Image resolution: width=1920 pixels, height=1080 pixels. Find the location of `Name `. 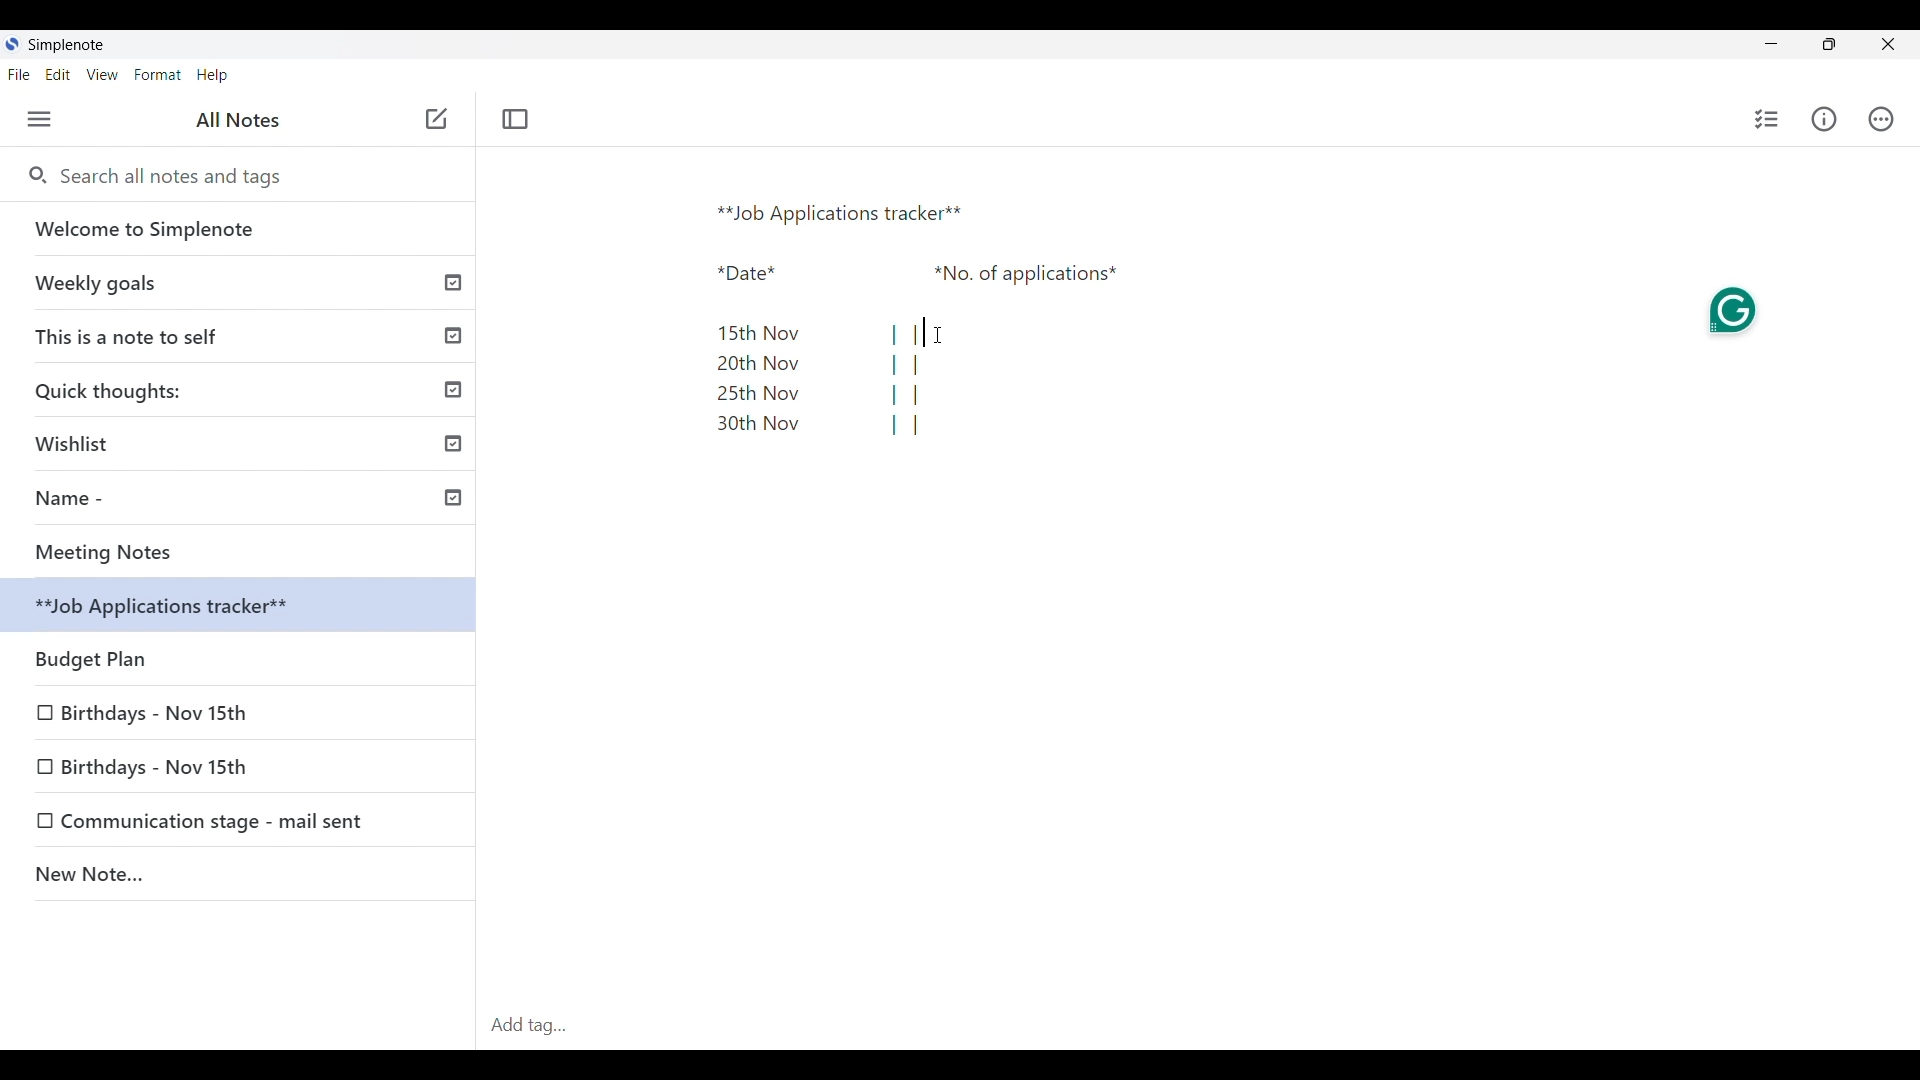

Name  is located at coordinates (246, 501).